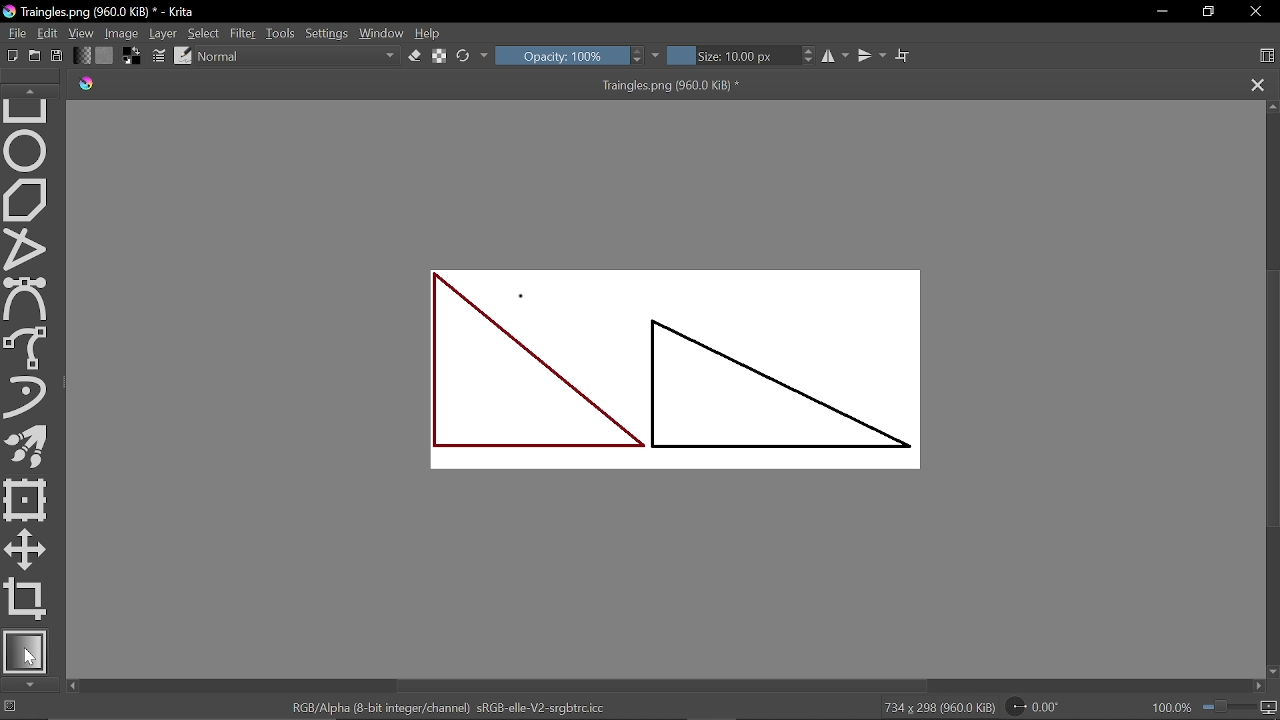 This screenshot has height=720, width=1280. Describe the element at coordinates (1258, 83) in the screenshot. I see `Close tab` at that location.